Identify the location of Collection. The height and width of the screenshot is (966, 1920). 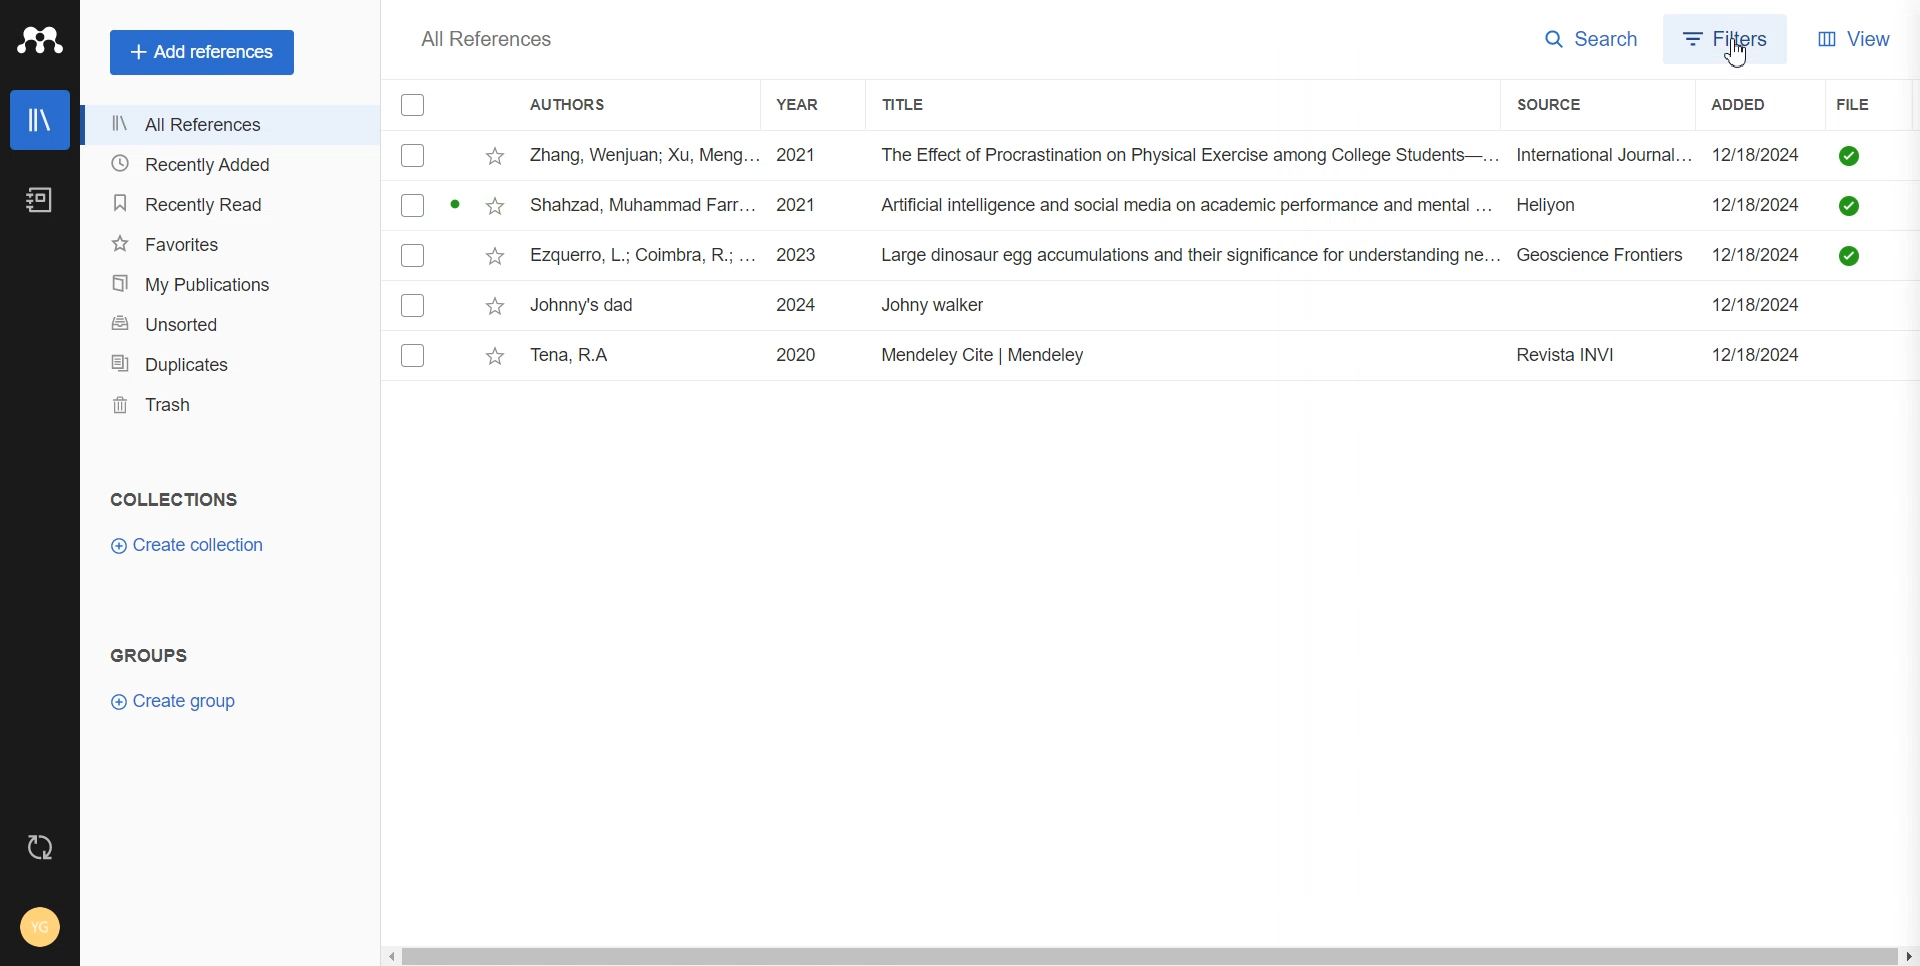
(176, 499).